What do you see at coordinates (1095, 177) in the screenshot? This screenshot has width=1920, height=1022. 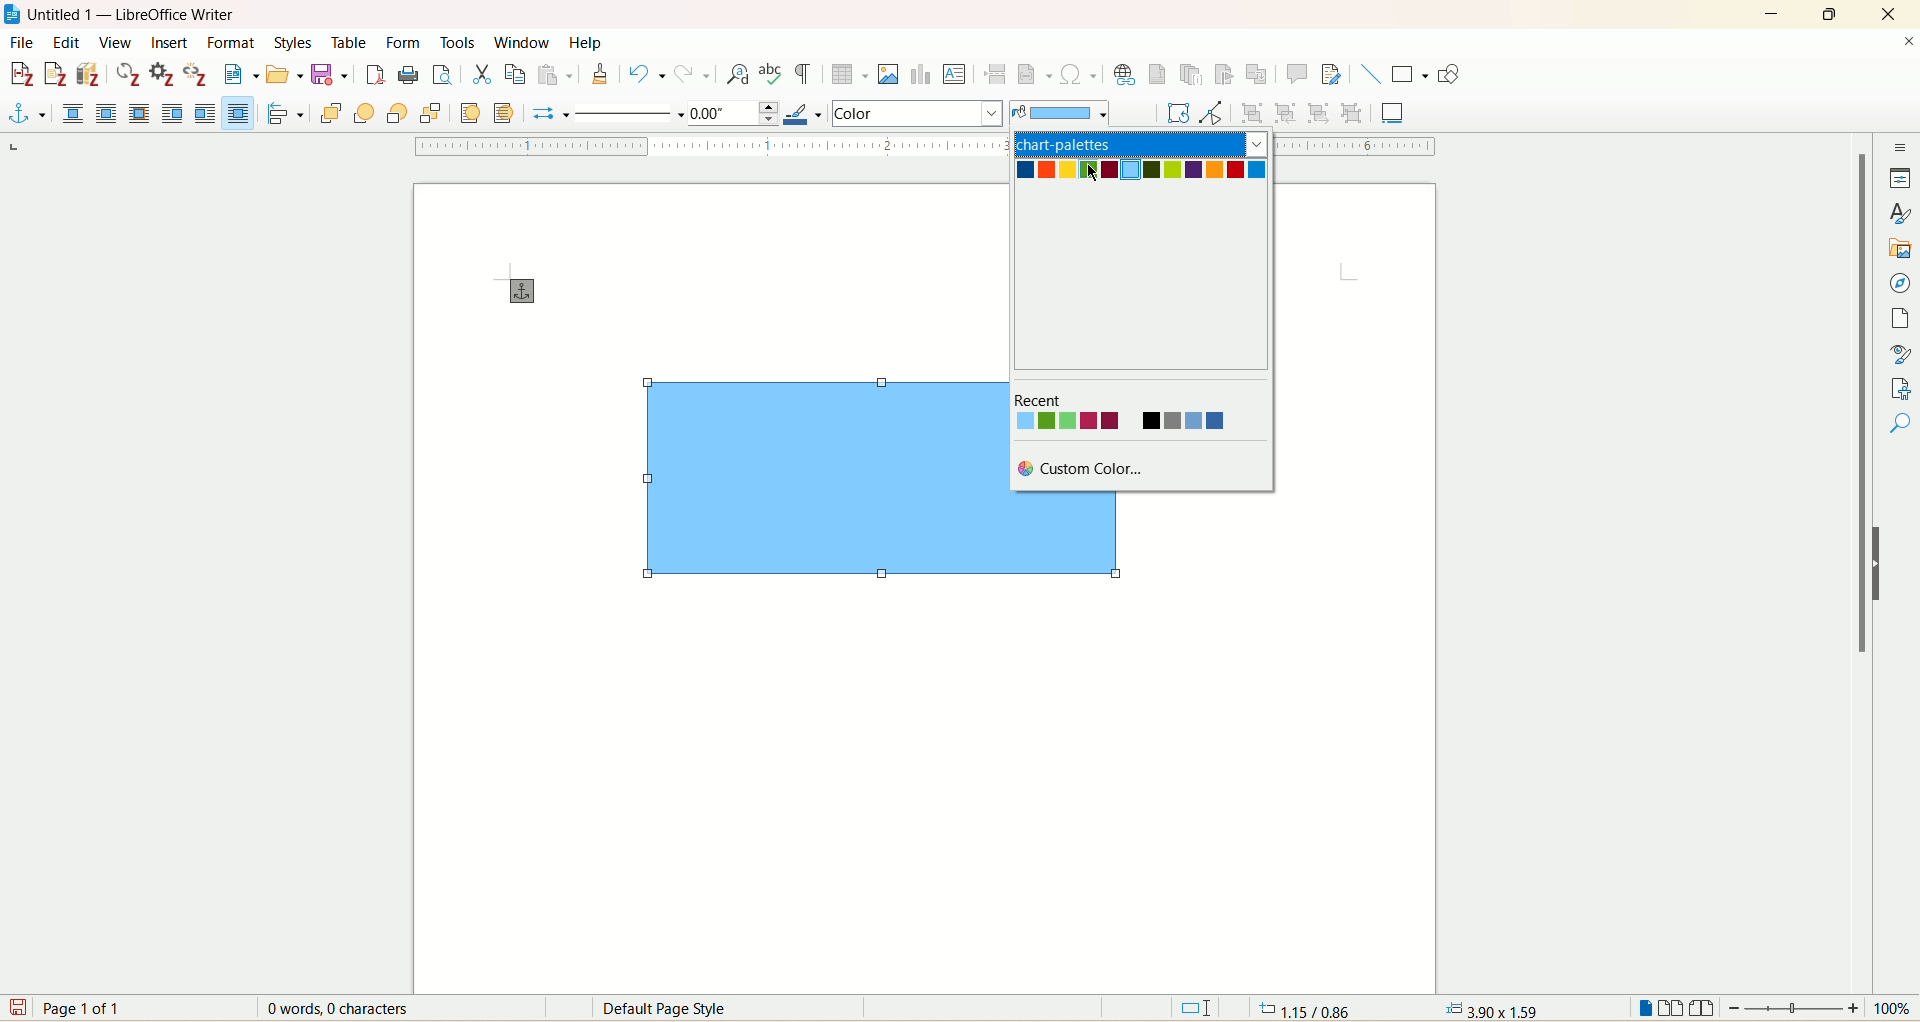 I see `cursor` at bounding box center [1095, 177].